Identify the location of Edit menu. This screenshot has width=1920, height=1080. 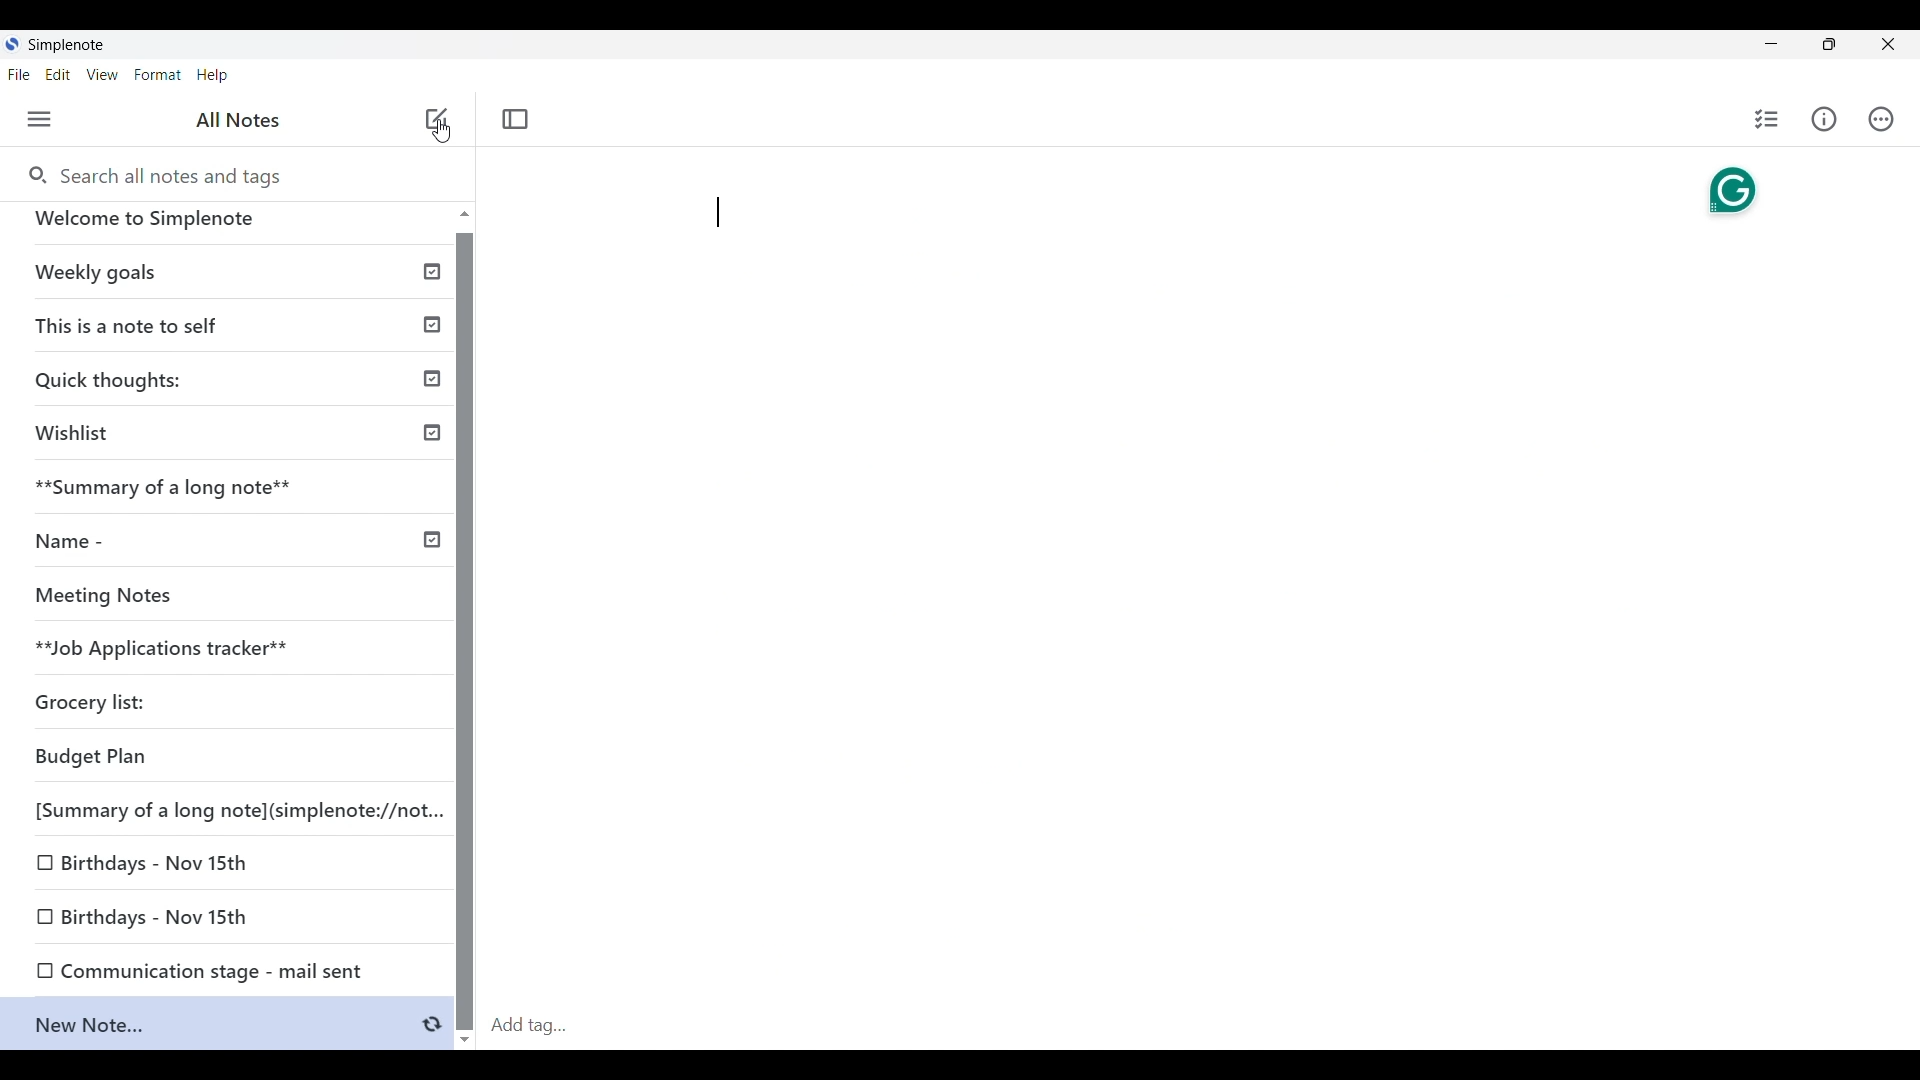
(58, 74).